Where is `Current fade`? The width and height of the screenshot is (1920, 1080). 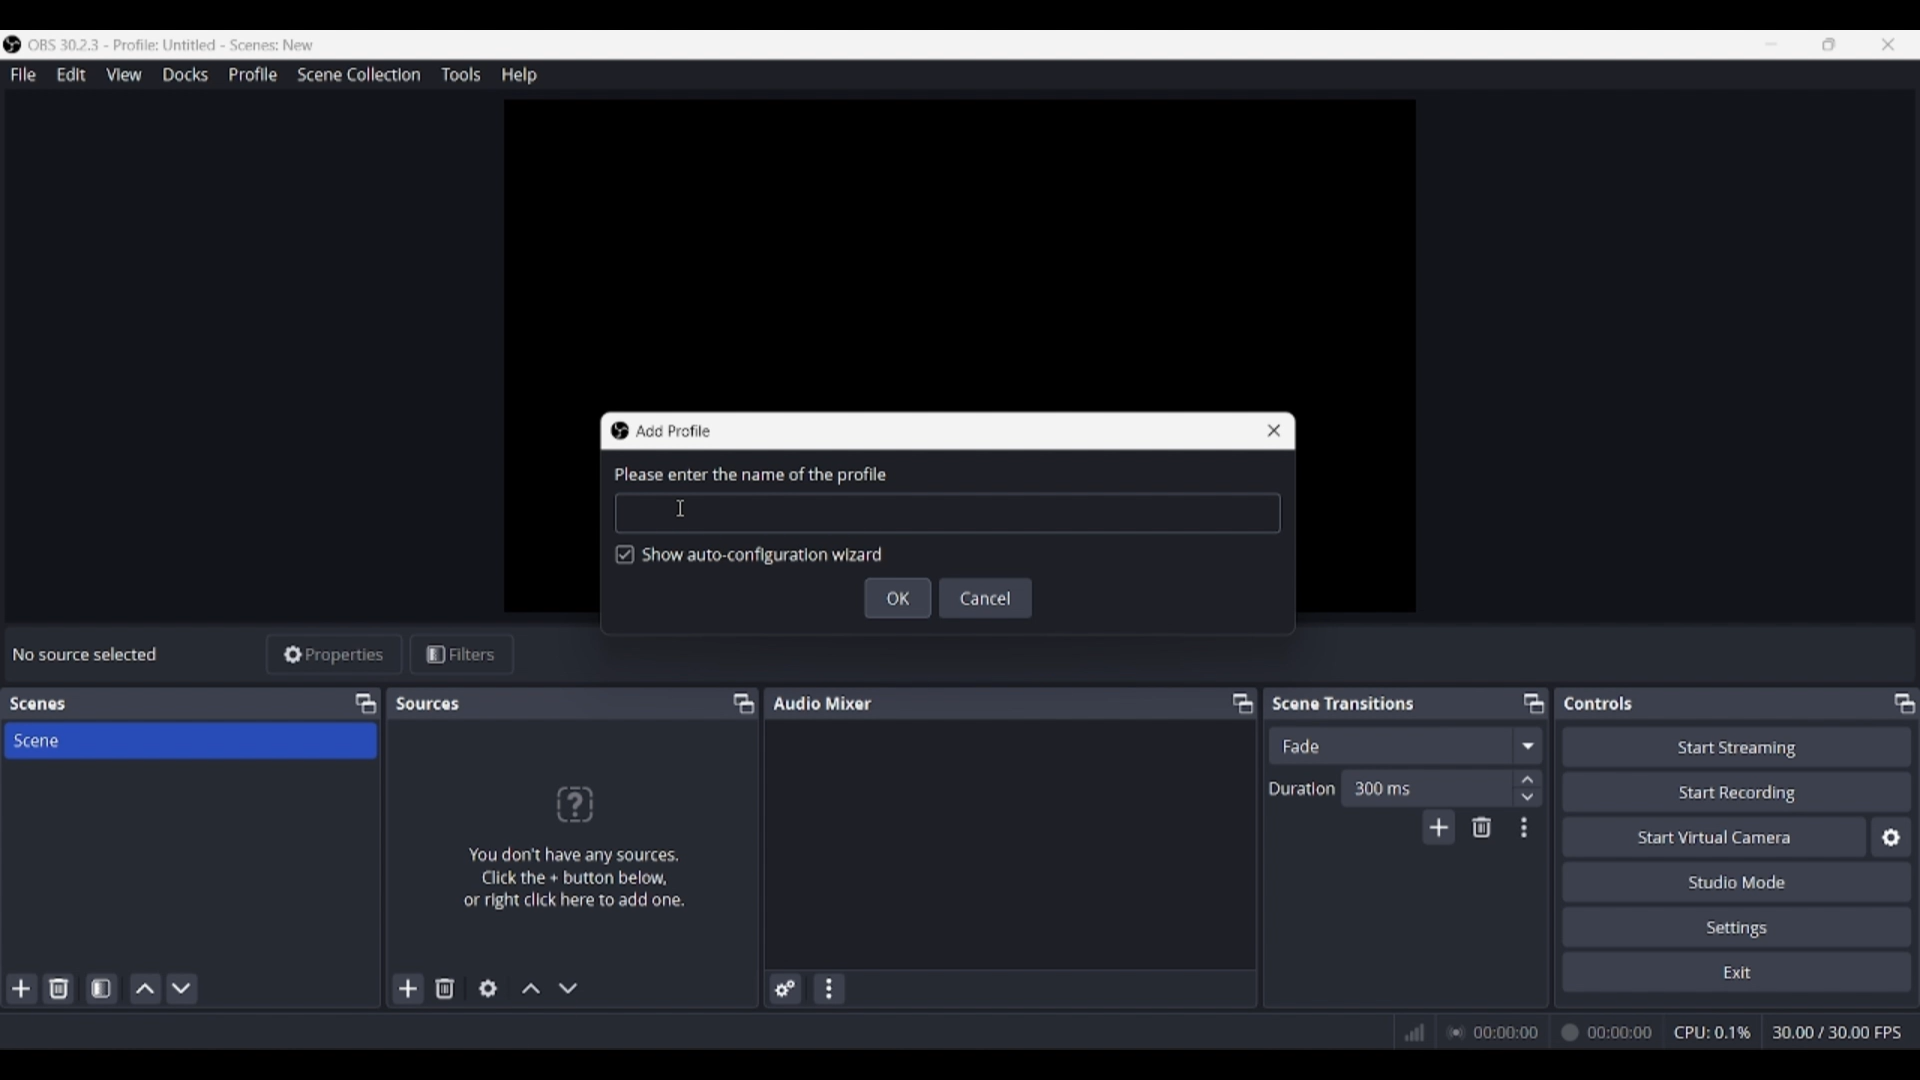
Current fade is located at coordinates (1389, 745).